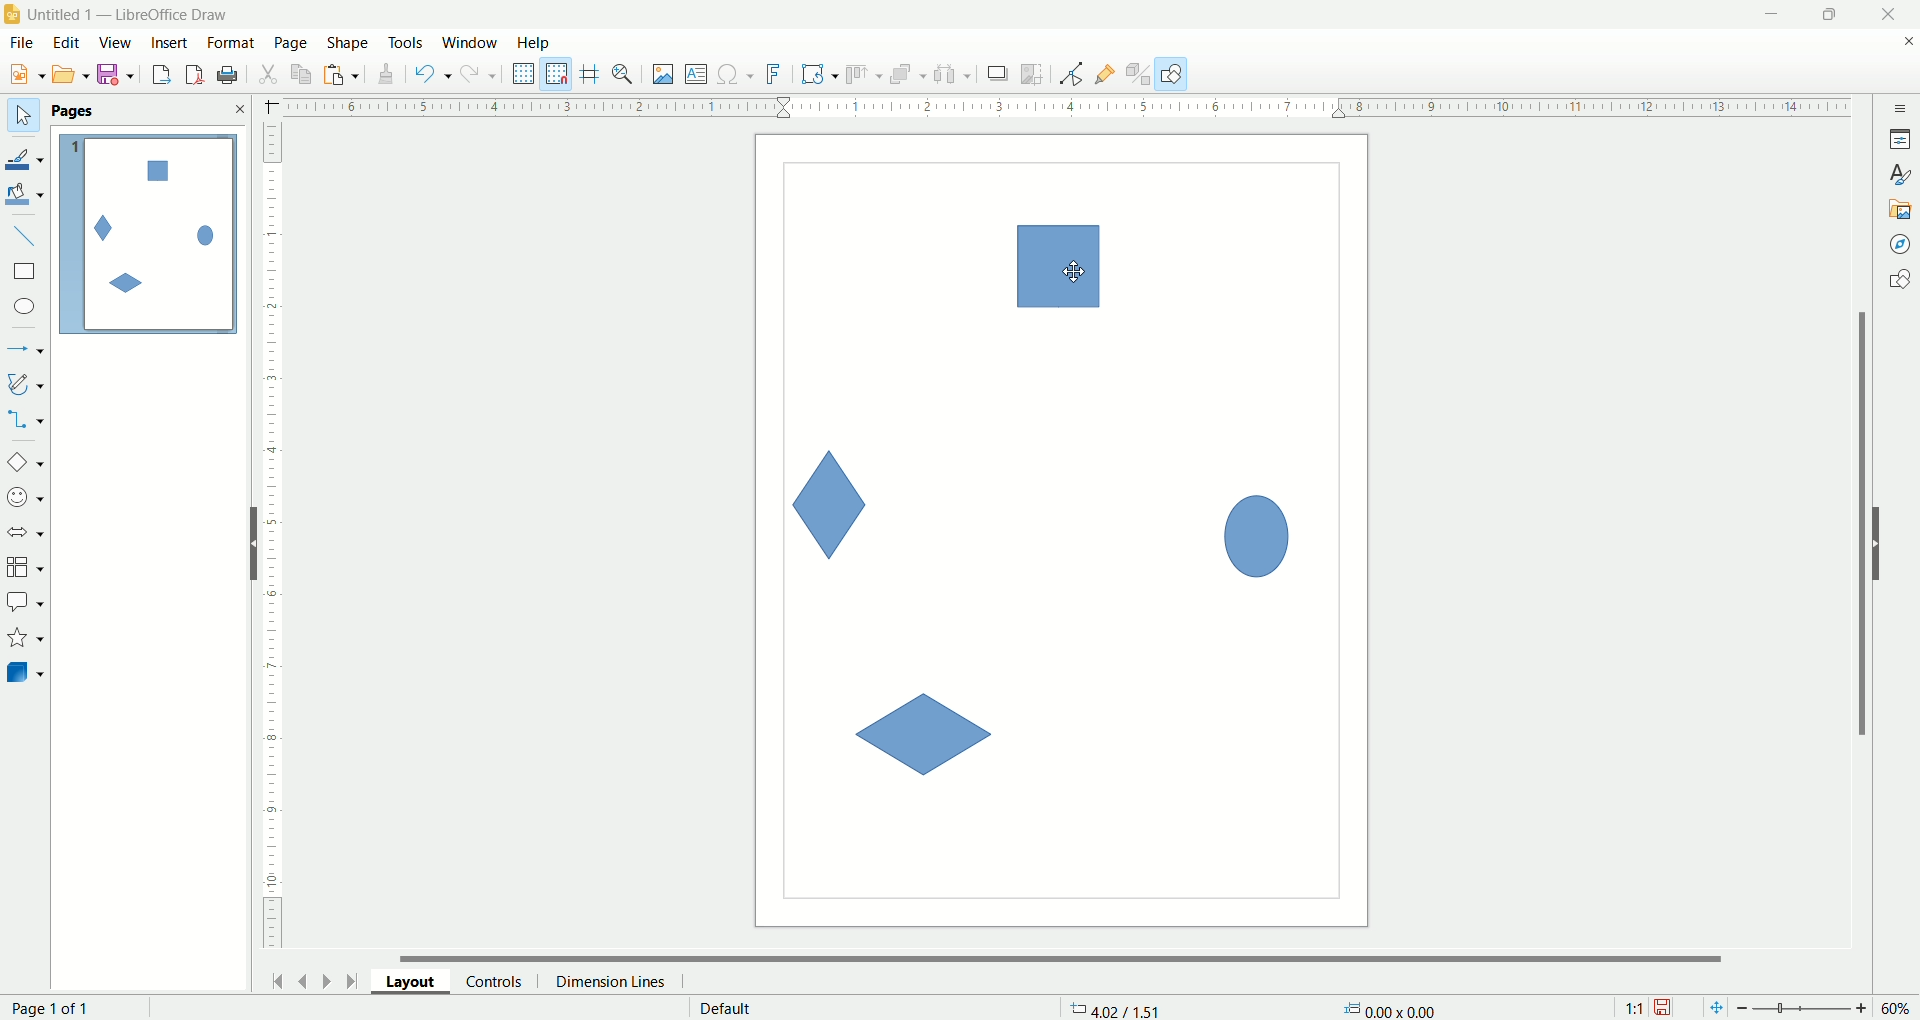 The width and height of the screenshot is (1920, 1020). Describe the element at coordinates (239, 109) in the screenshot. I see `close` at that location.